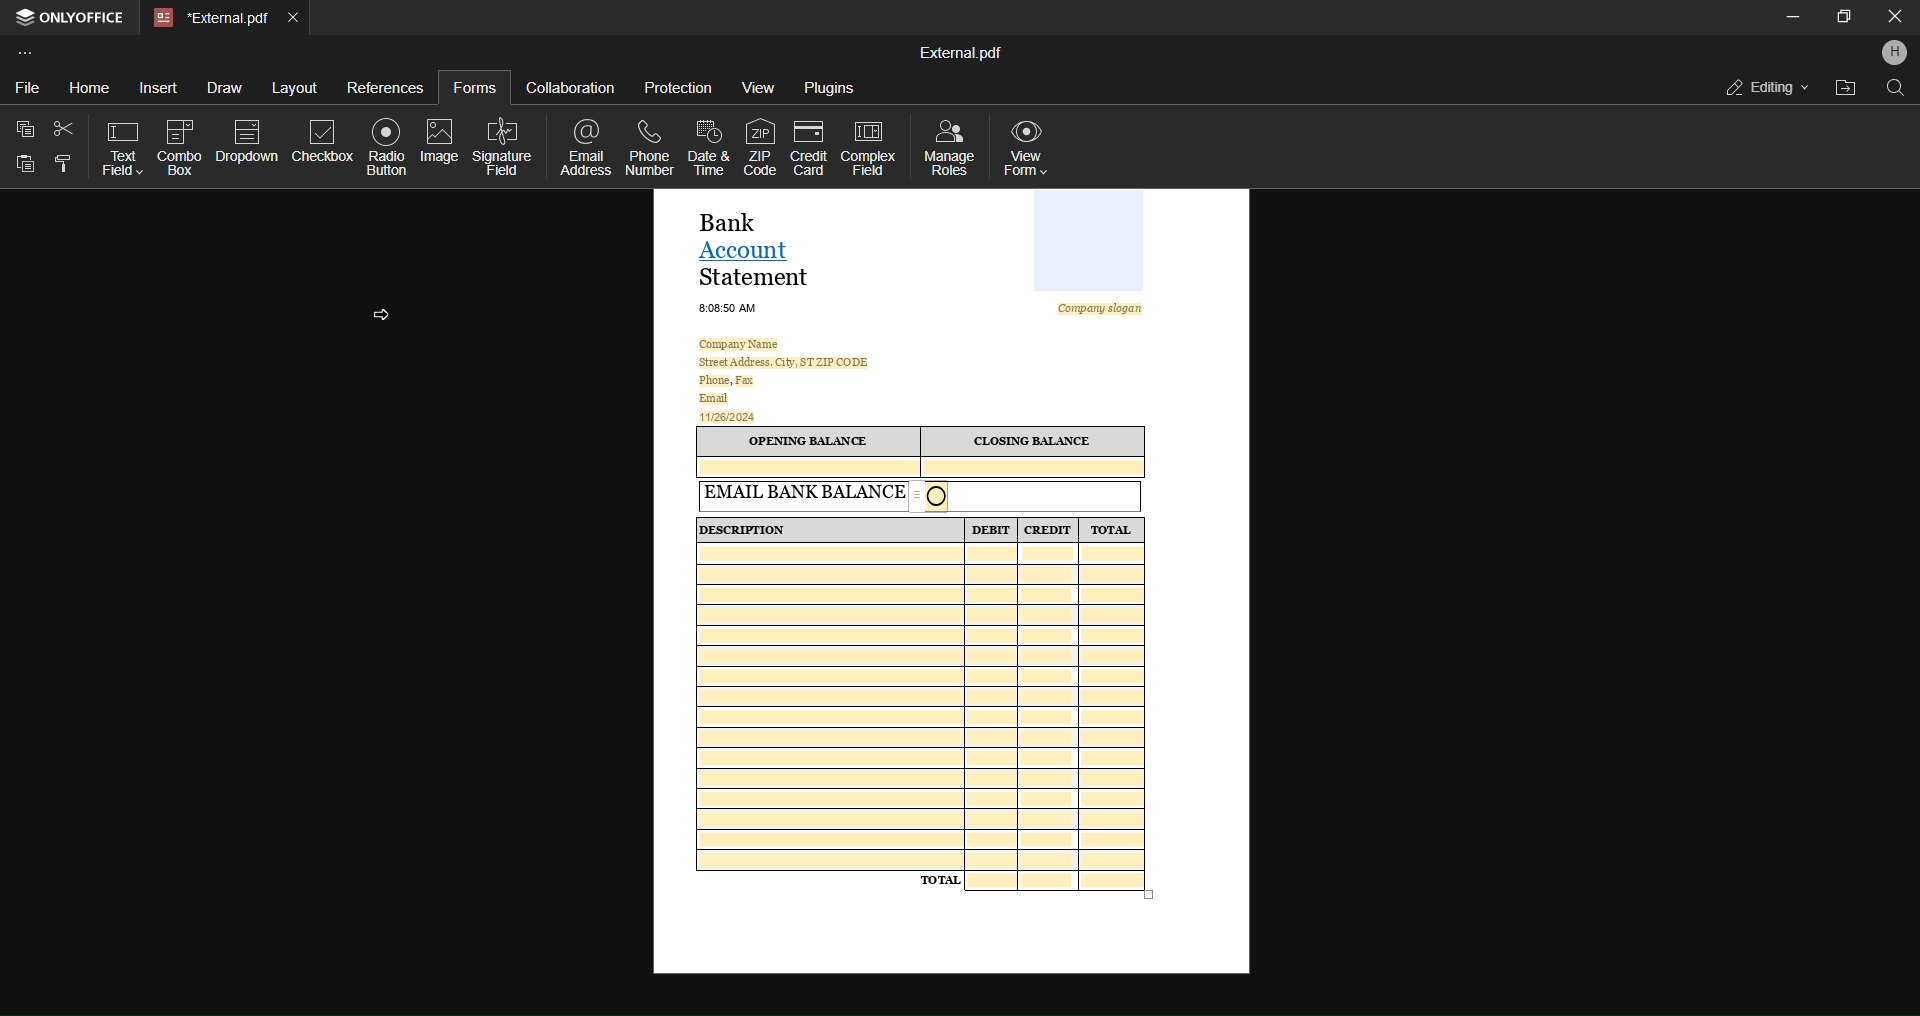 This screenshot has width=1920, height=1016. Describe the element at coordinates (471, 84) in the screenshot. I see `forms` at that location.